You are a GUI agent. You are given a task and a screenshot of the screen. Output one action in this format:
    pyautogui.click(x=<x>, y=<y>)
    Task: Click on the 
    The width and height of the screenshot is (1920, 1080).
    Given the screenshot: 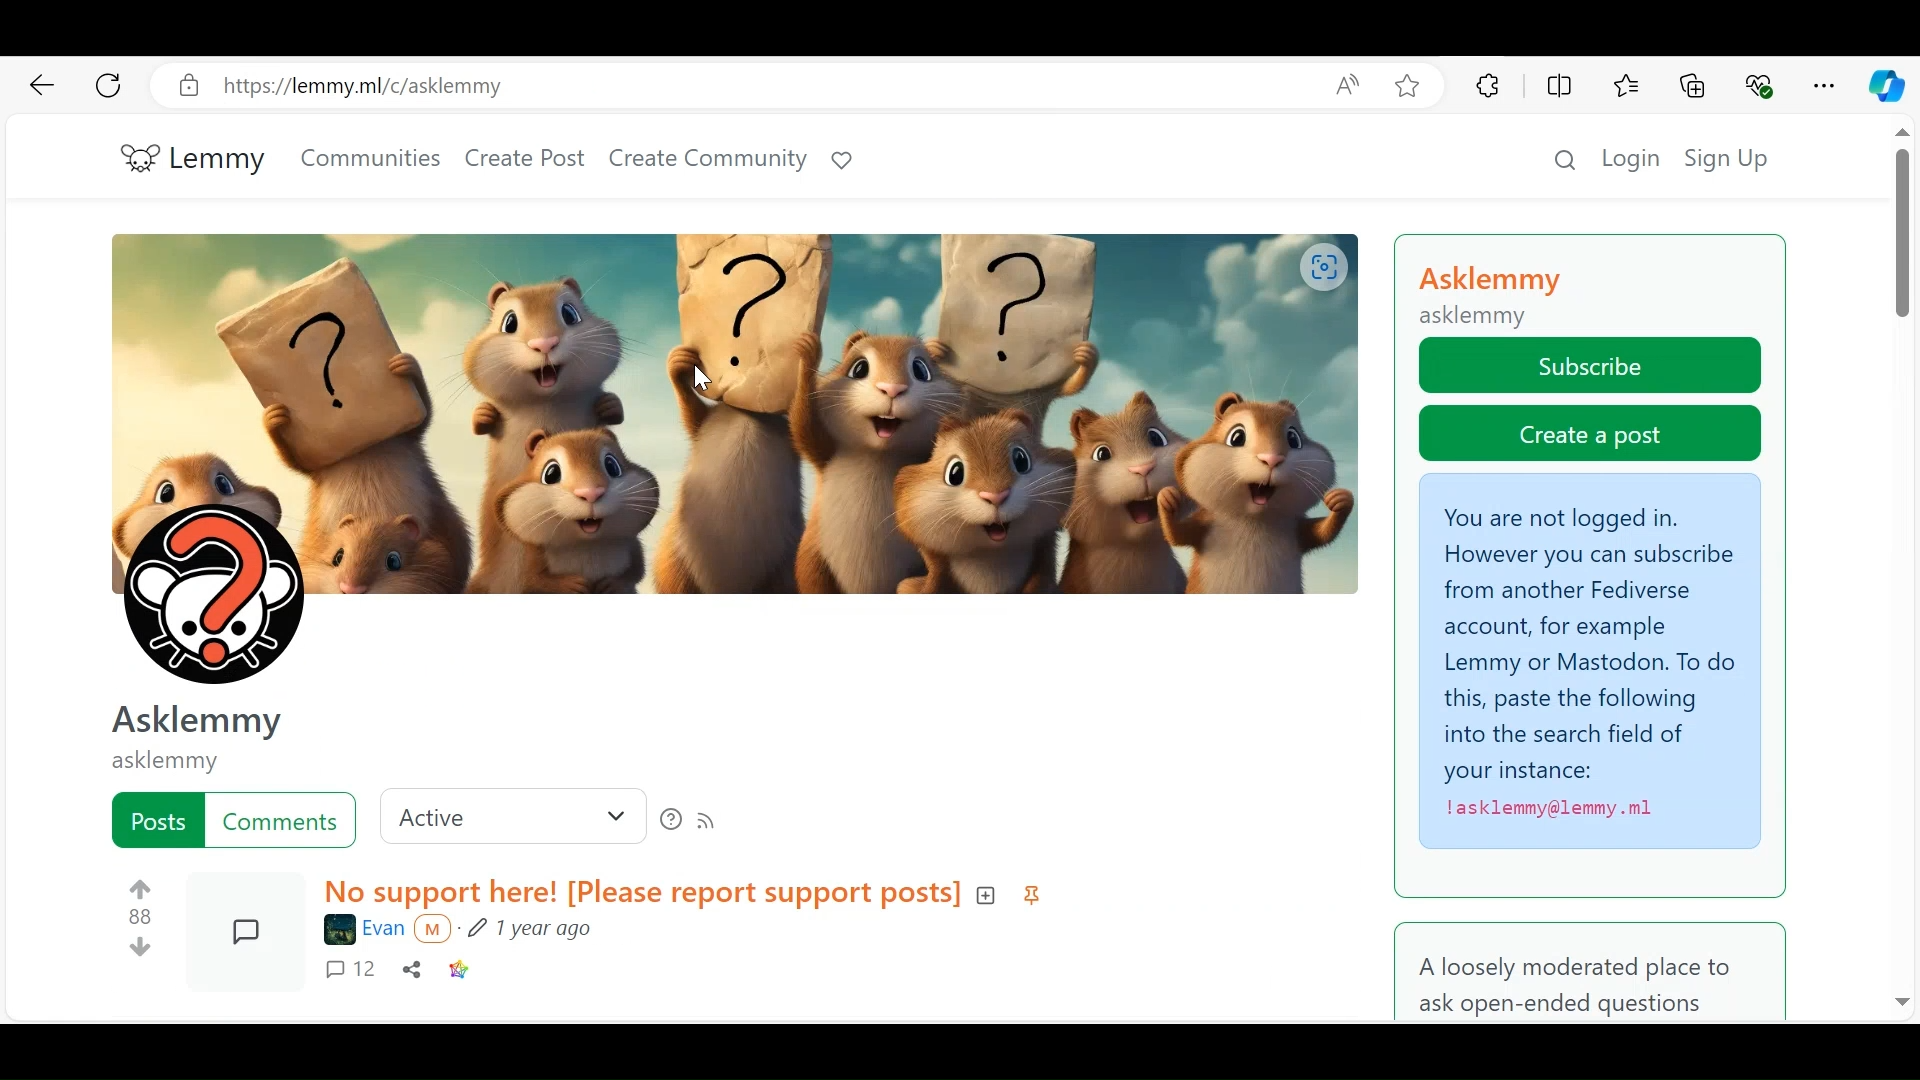 What is the action you would take?
    pyautogui.click(x=535, y=929)
    